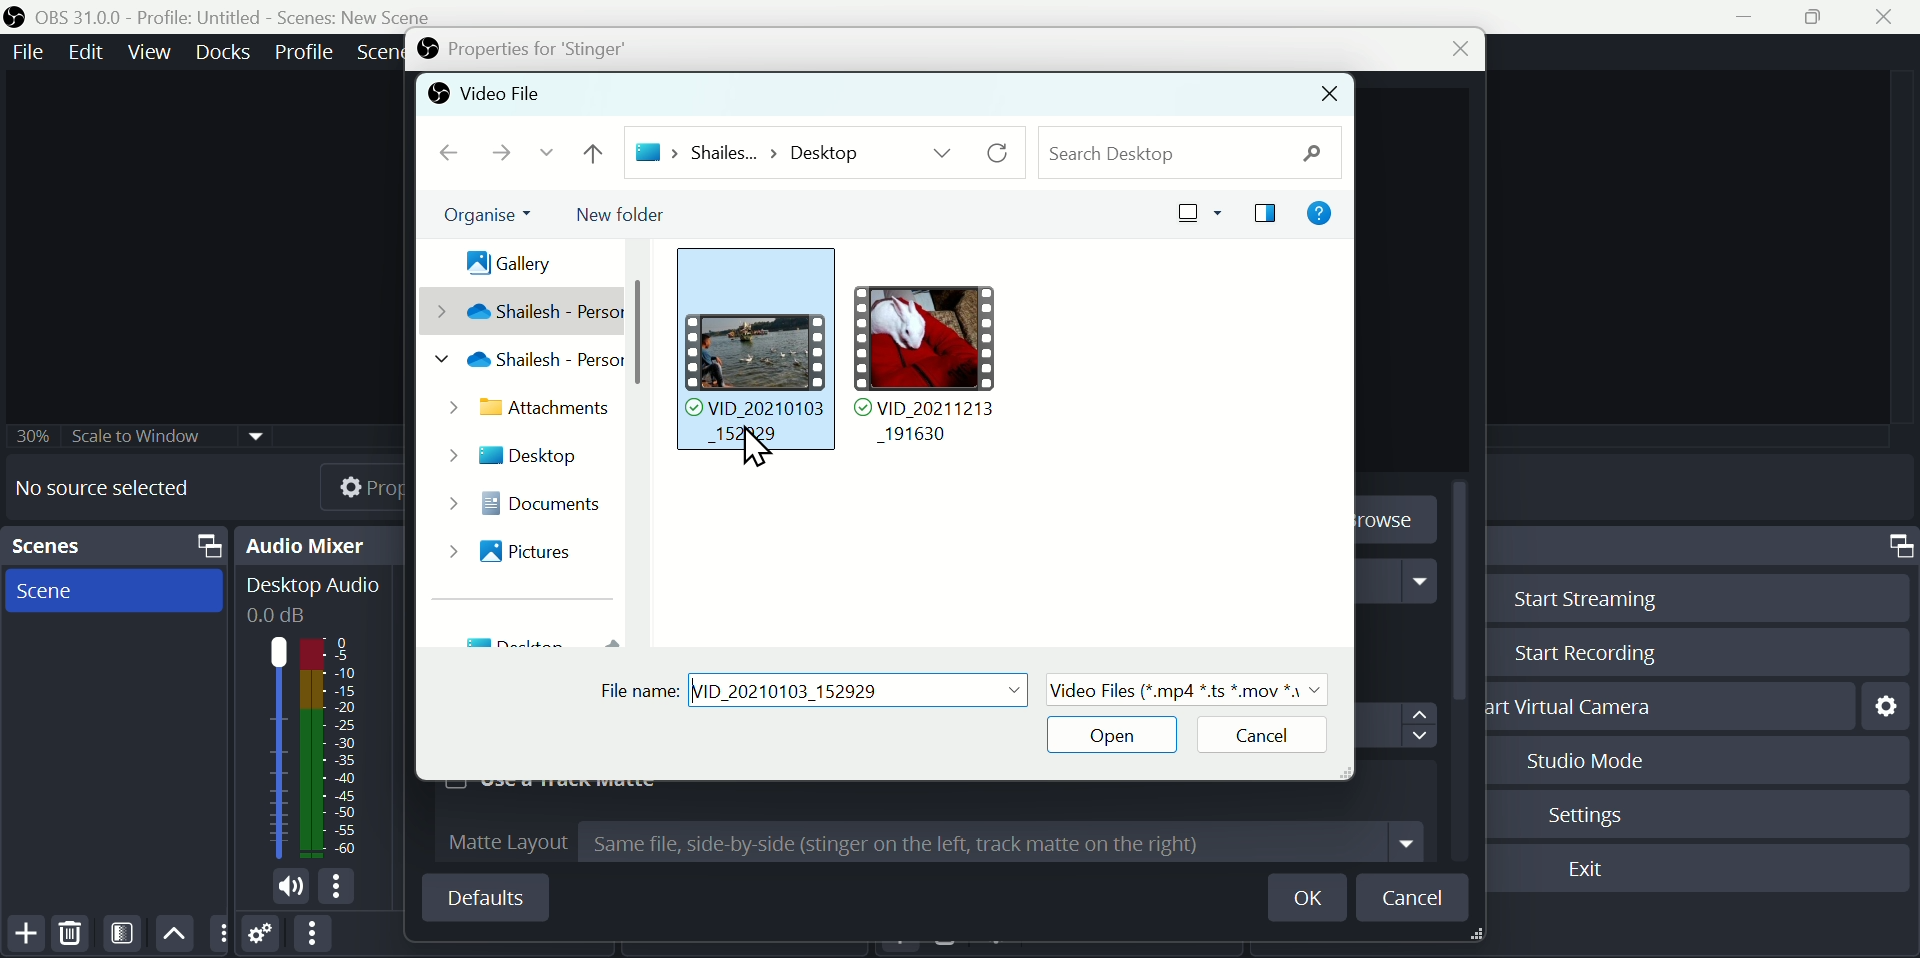 Image resolution: width=1920 pixels, height=958 pixels. What do you see at coordinates (1577, 596) in the screenshot?
I see `Start streaming` at bounding box center [1577, 596].